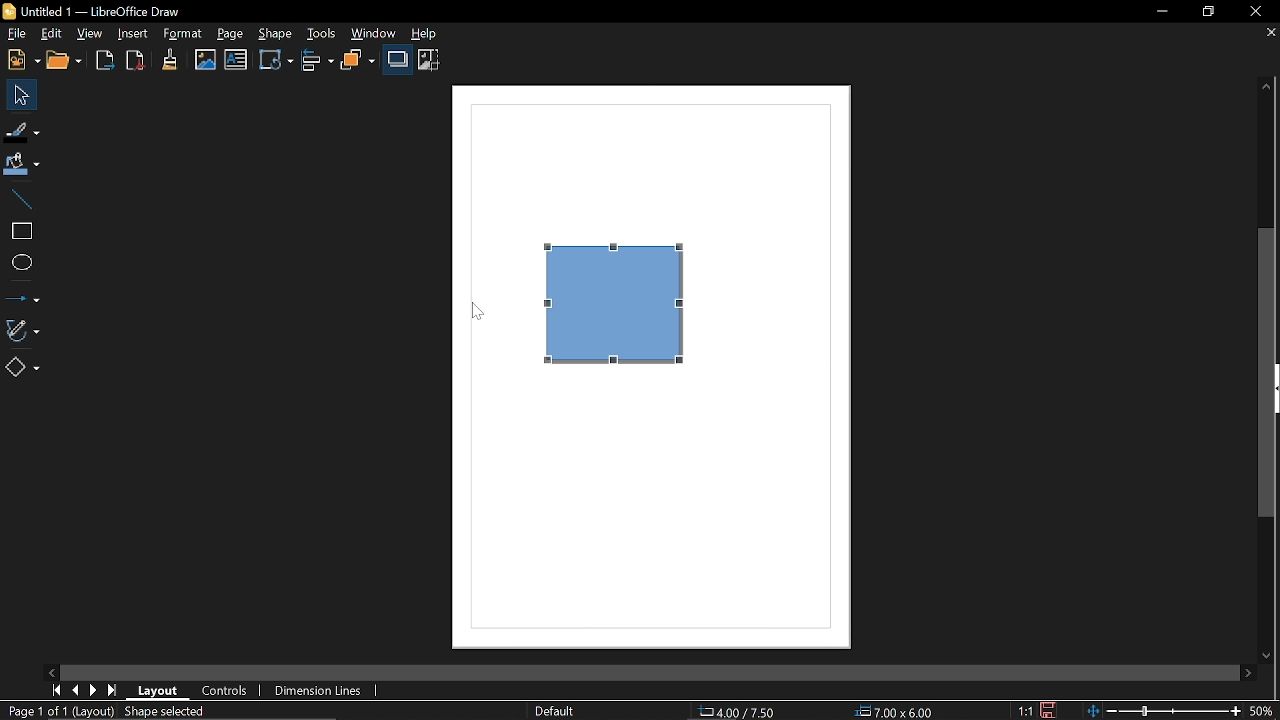  Describe the element at coordinates (374, 33) in the screenshot. I see `Window` at that location.